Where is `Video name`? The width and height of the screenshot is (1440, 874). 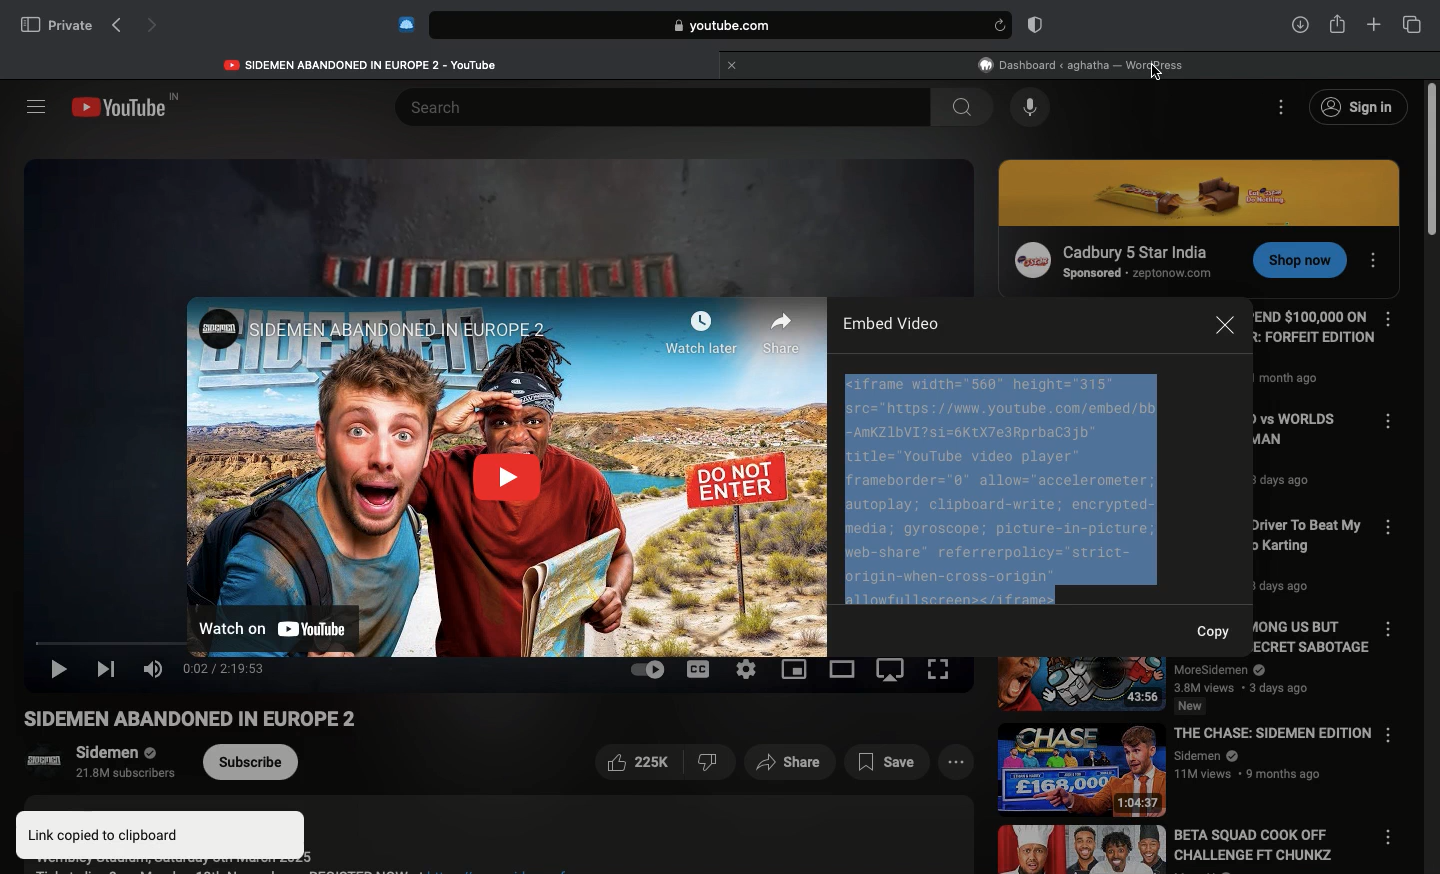 Video name is located at coordinates (1299, 556).